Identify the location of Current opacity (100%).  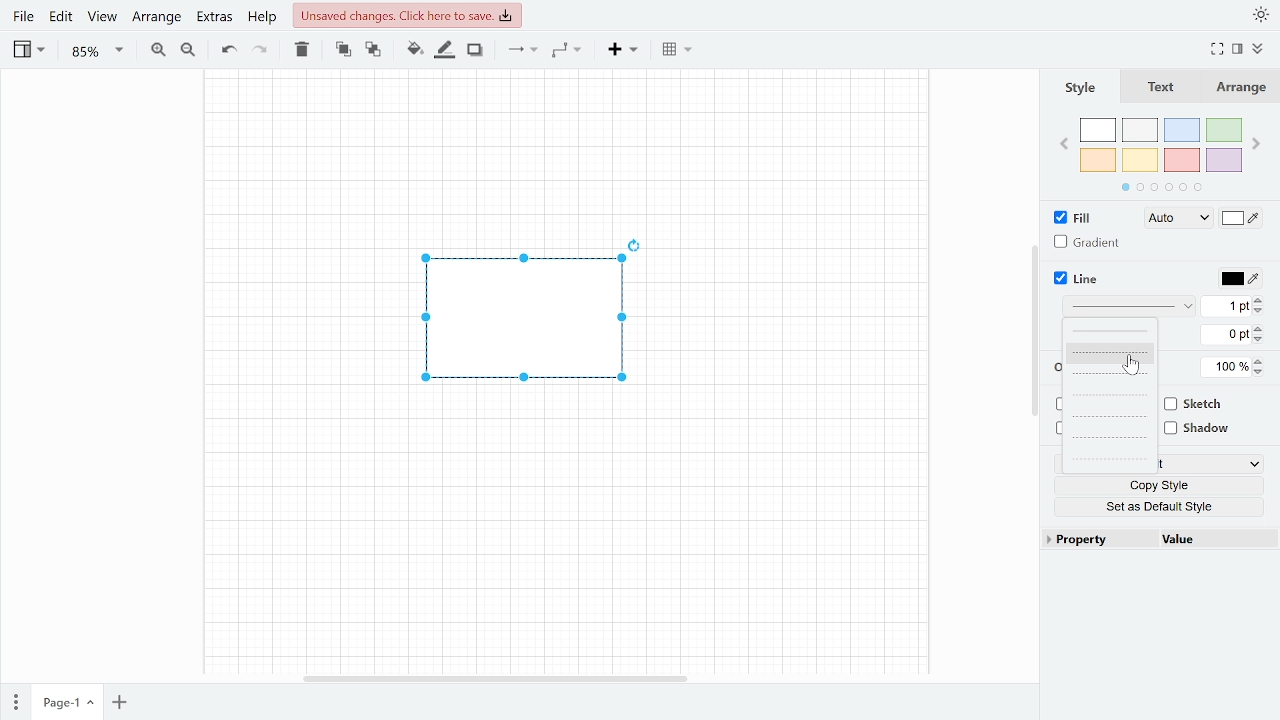
(1228, 368).